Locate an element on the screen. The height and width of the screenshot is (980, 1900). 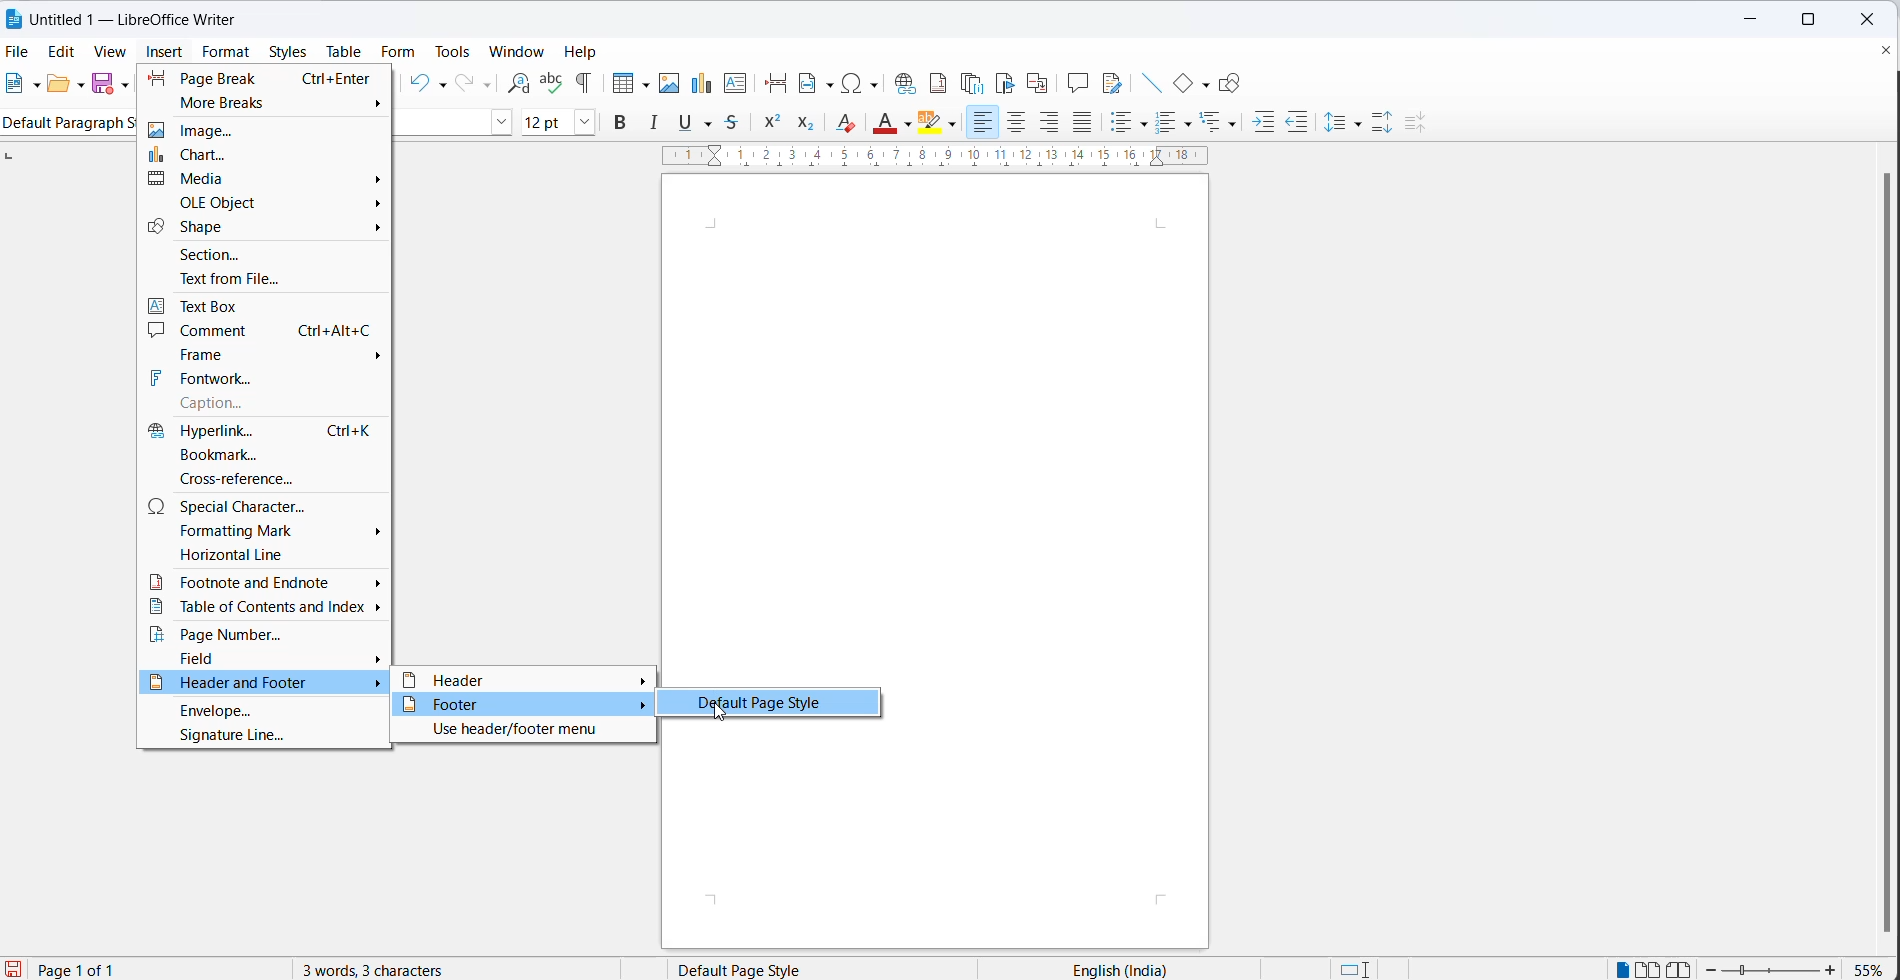
line spacing is located at coordinates (1335, 118).